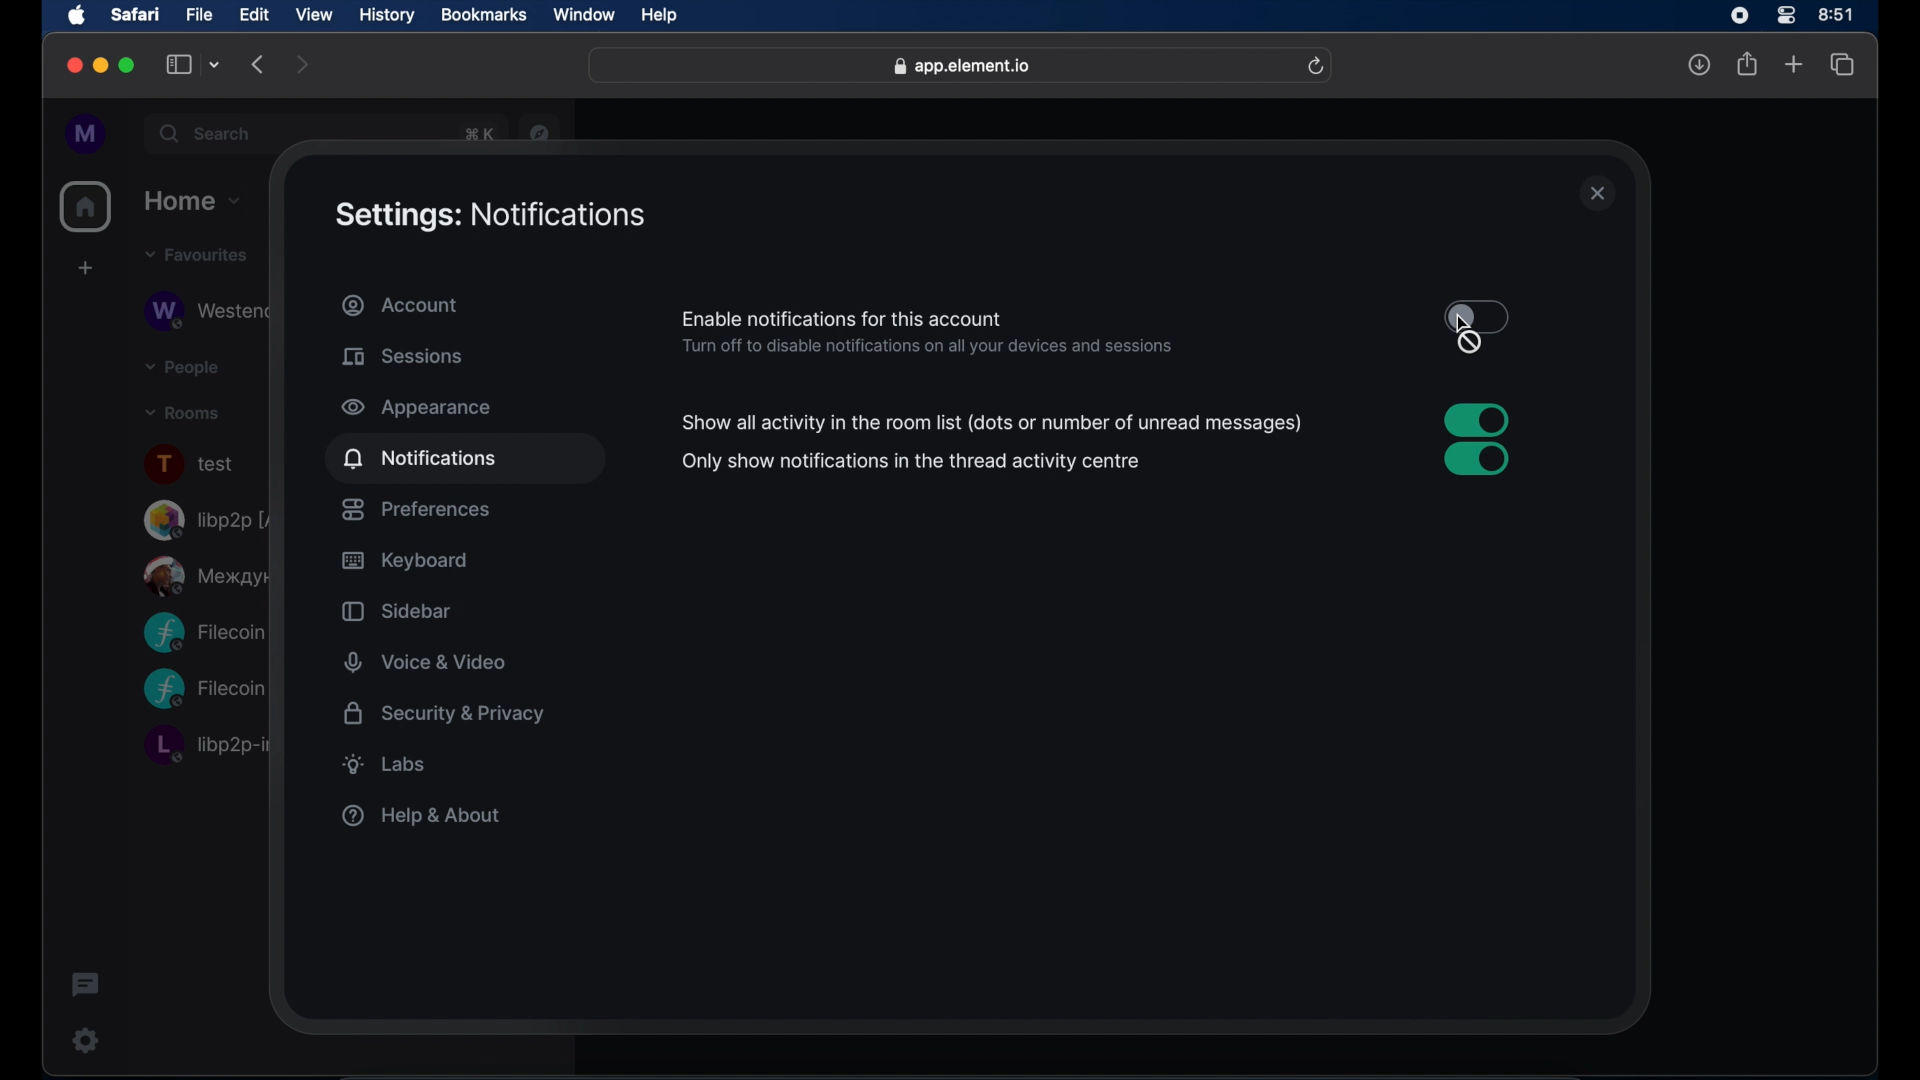 The height and width of the screenshot is (1080, 1920). What do you see at coordinates (205, 135) in the screenshot?
I see `search` at bounding box center [205, 135].